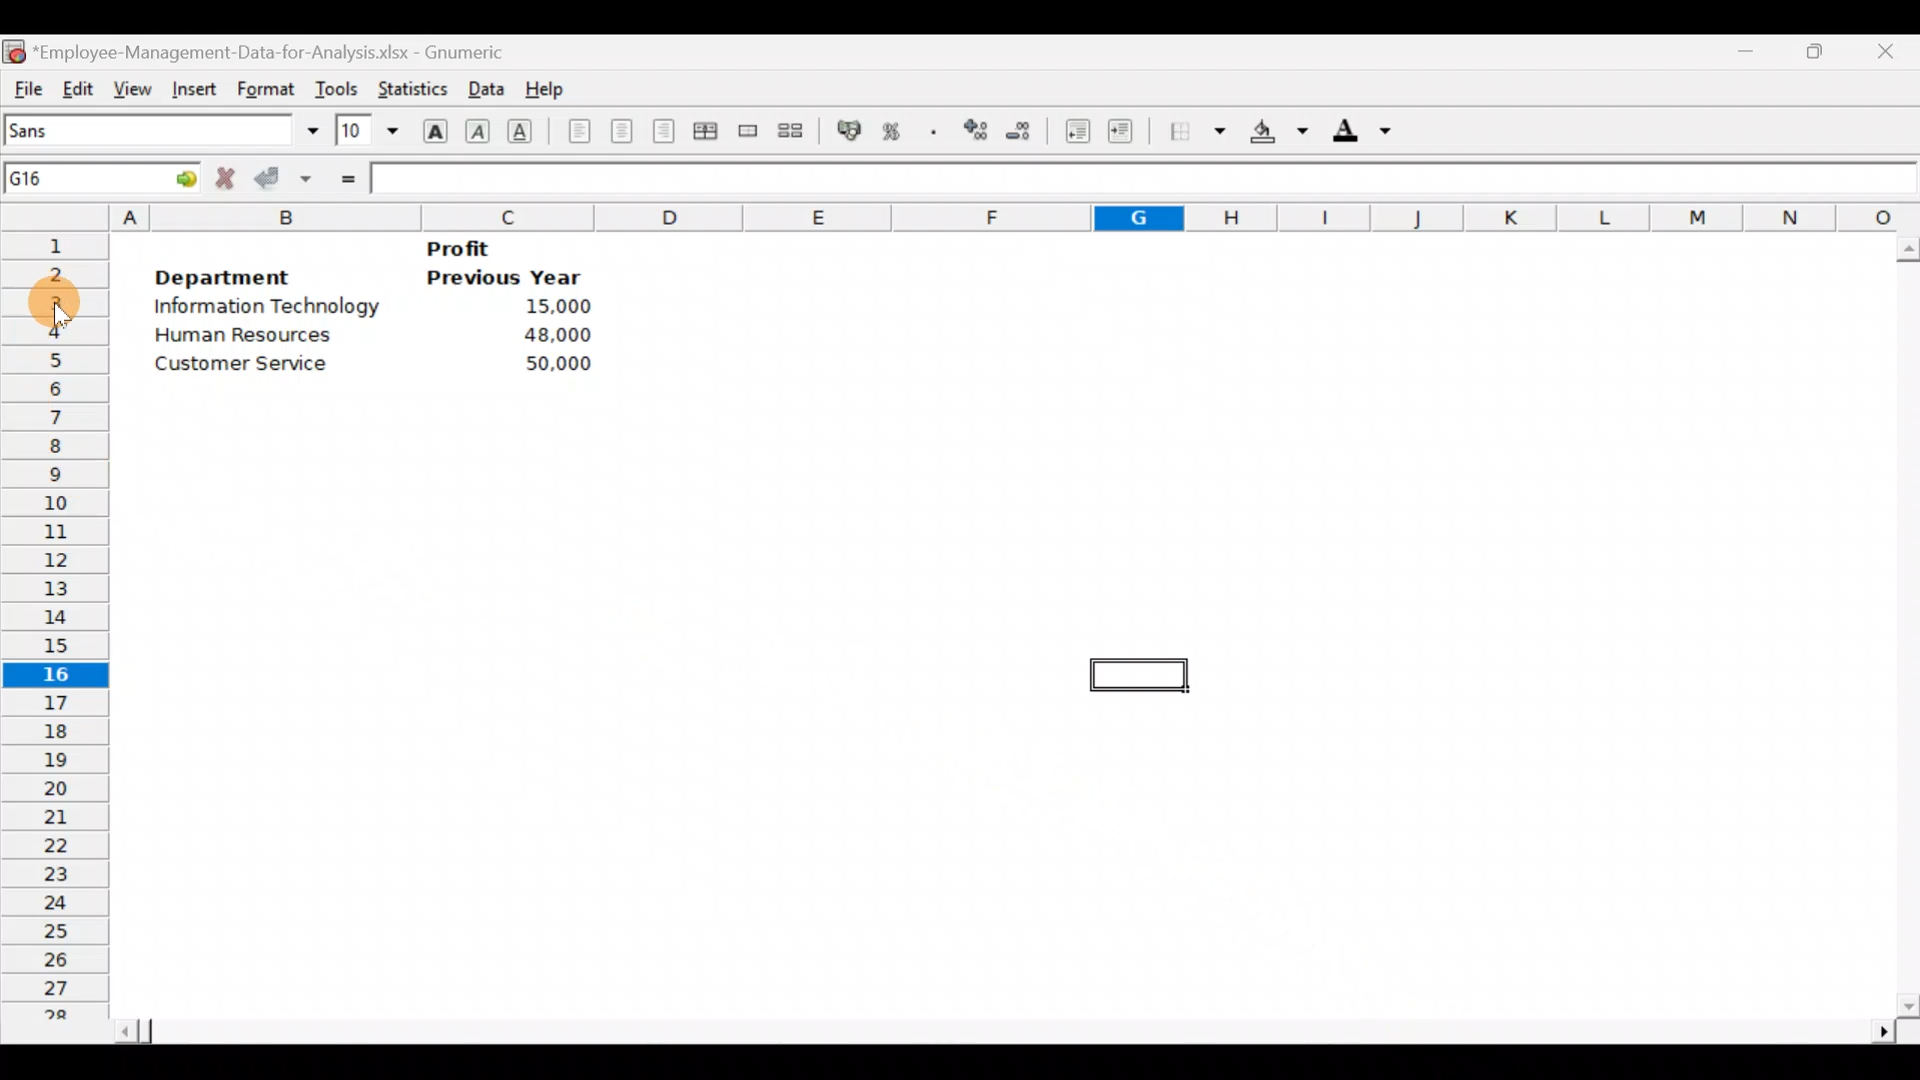 The width and height of the screenshot is (1920, 1080). I want to click on Cancel change, so click(230, 177).